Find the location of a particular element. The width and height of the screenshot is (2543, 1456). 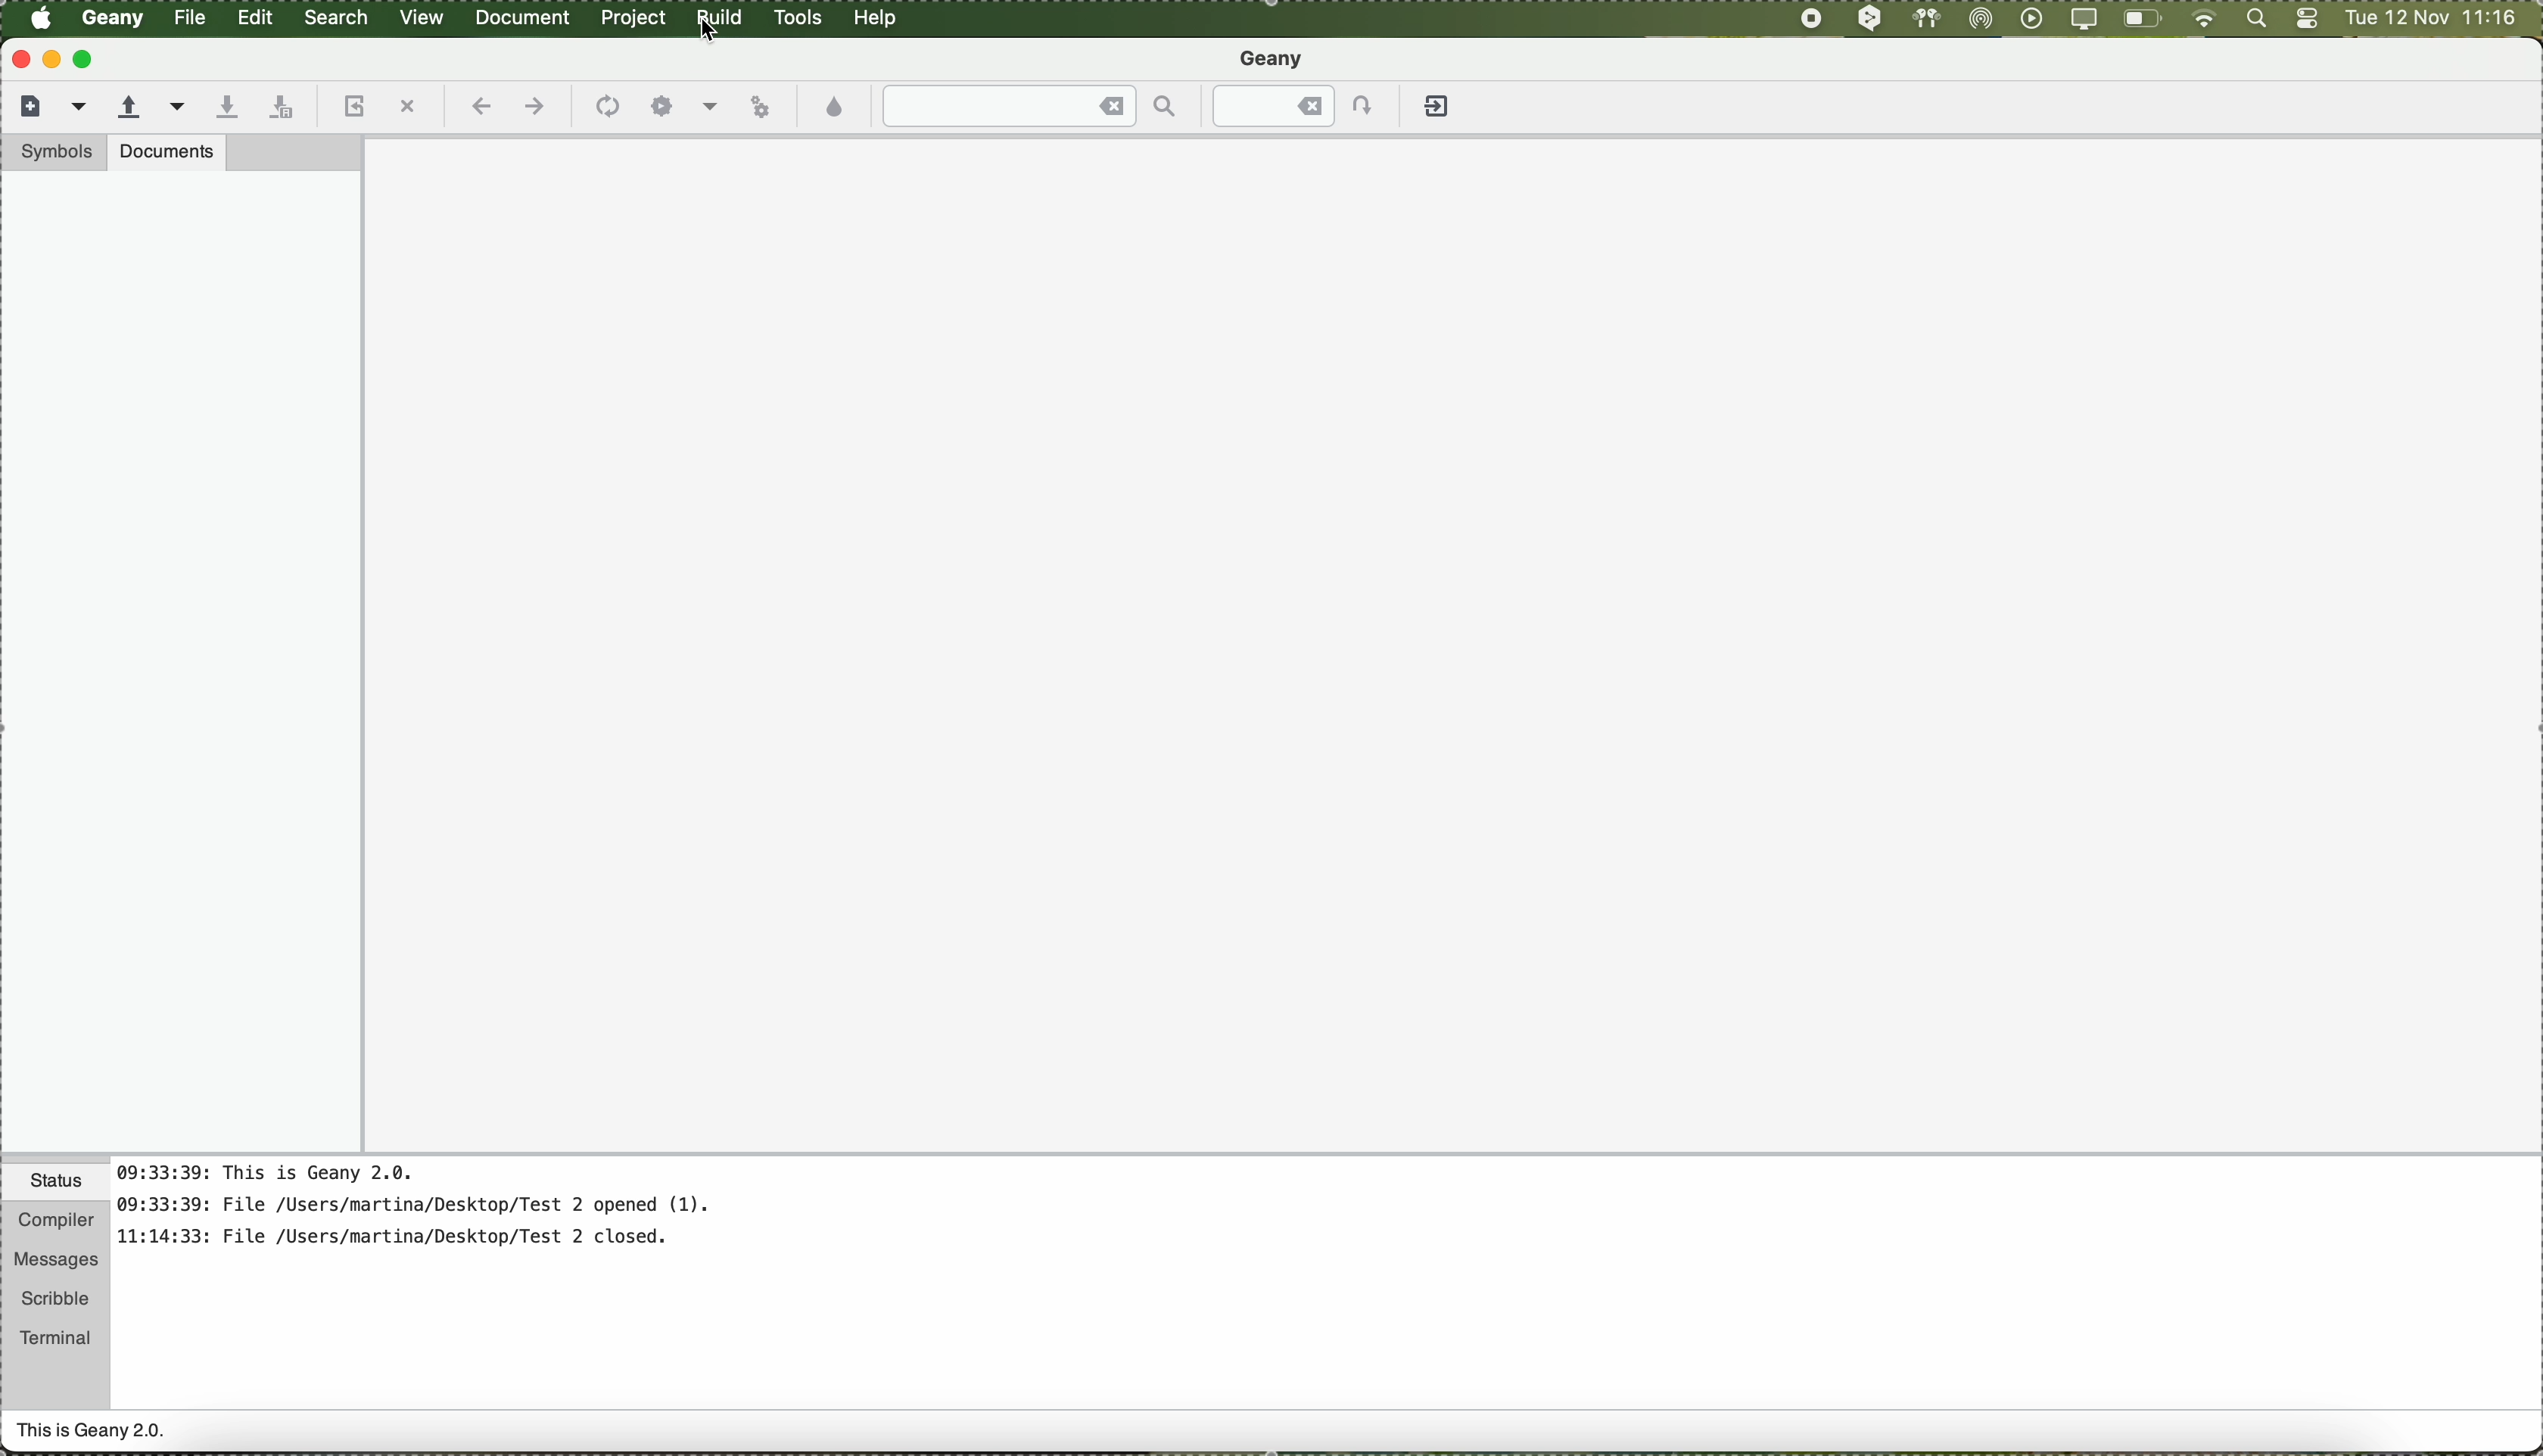

airpods is located at coordinates (1924, 18).